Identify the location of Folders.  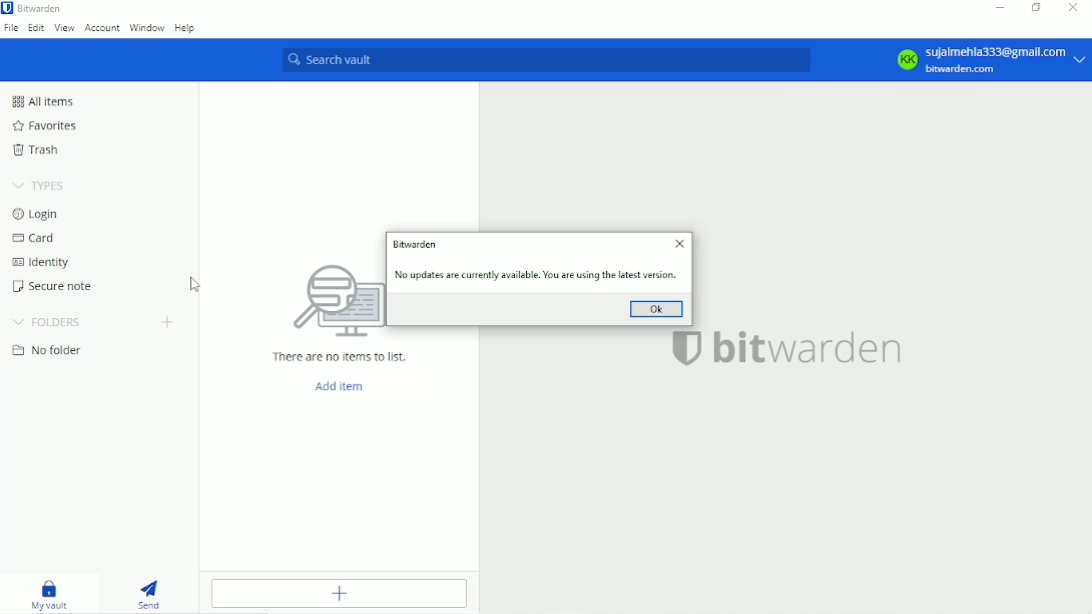
(48, 319).